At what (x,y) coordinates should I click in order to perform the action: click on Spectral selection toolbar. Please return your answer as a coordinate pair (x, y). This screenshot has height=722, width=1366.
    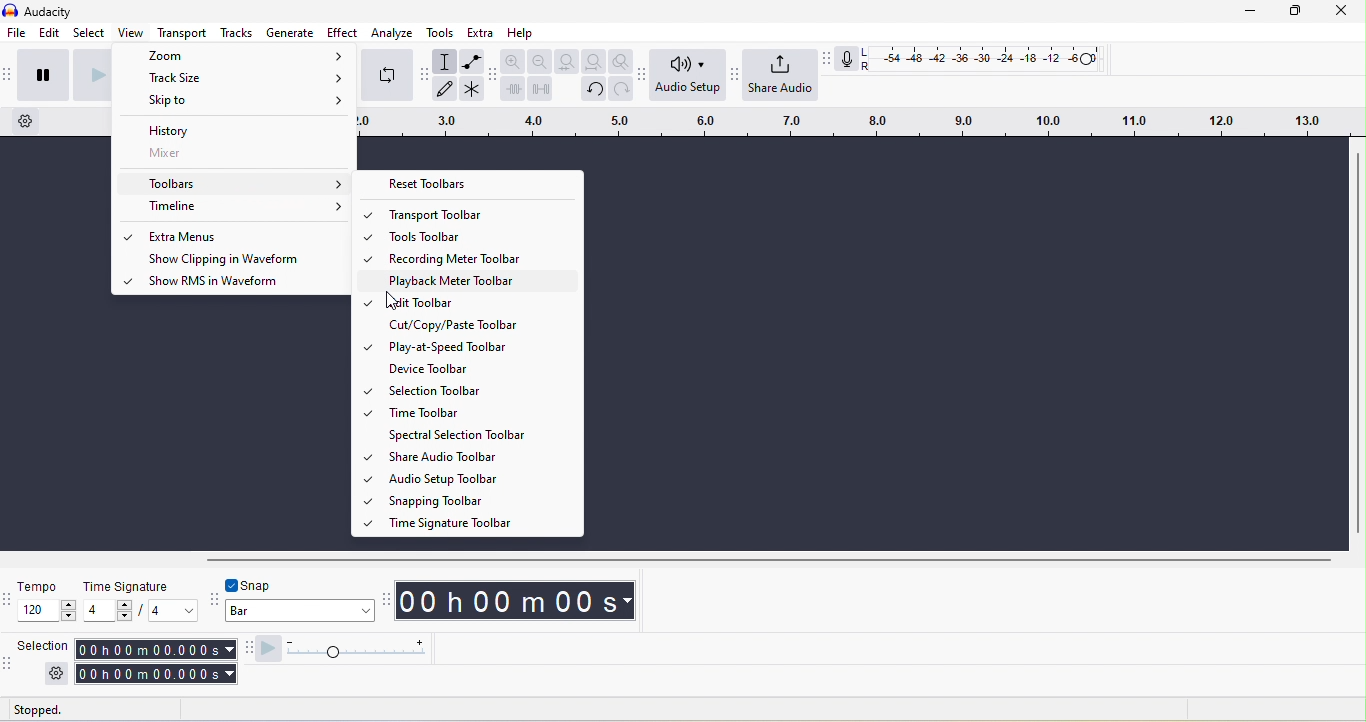
    Looking at the image, I should click on (480, 435).